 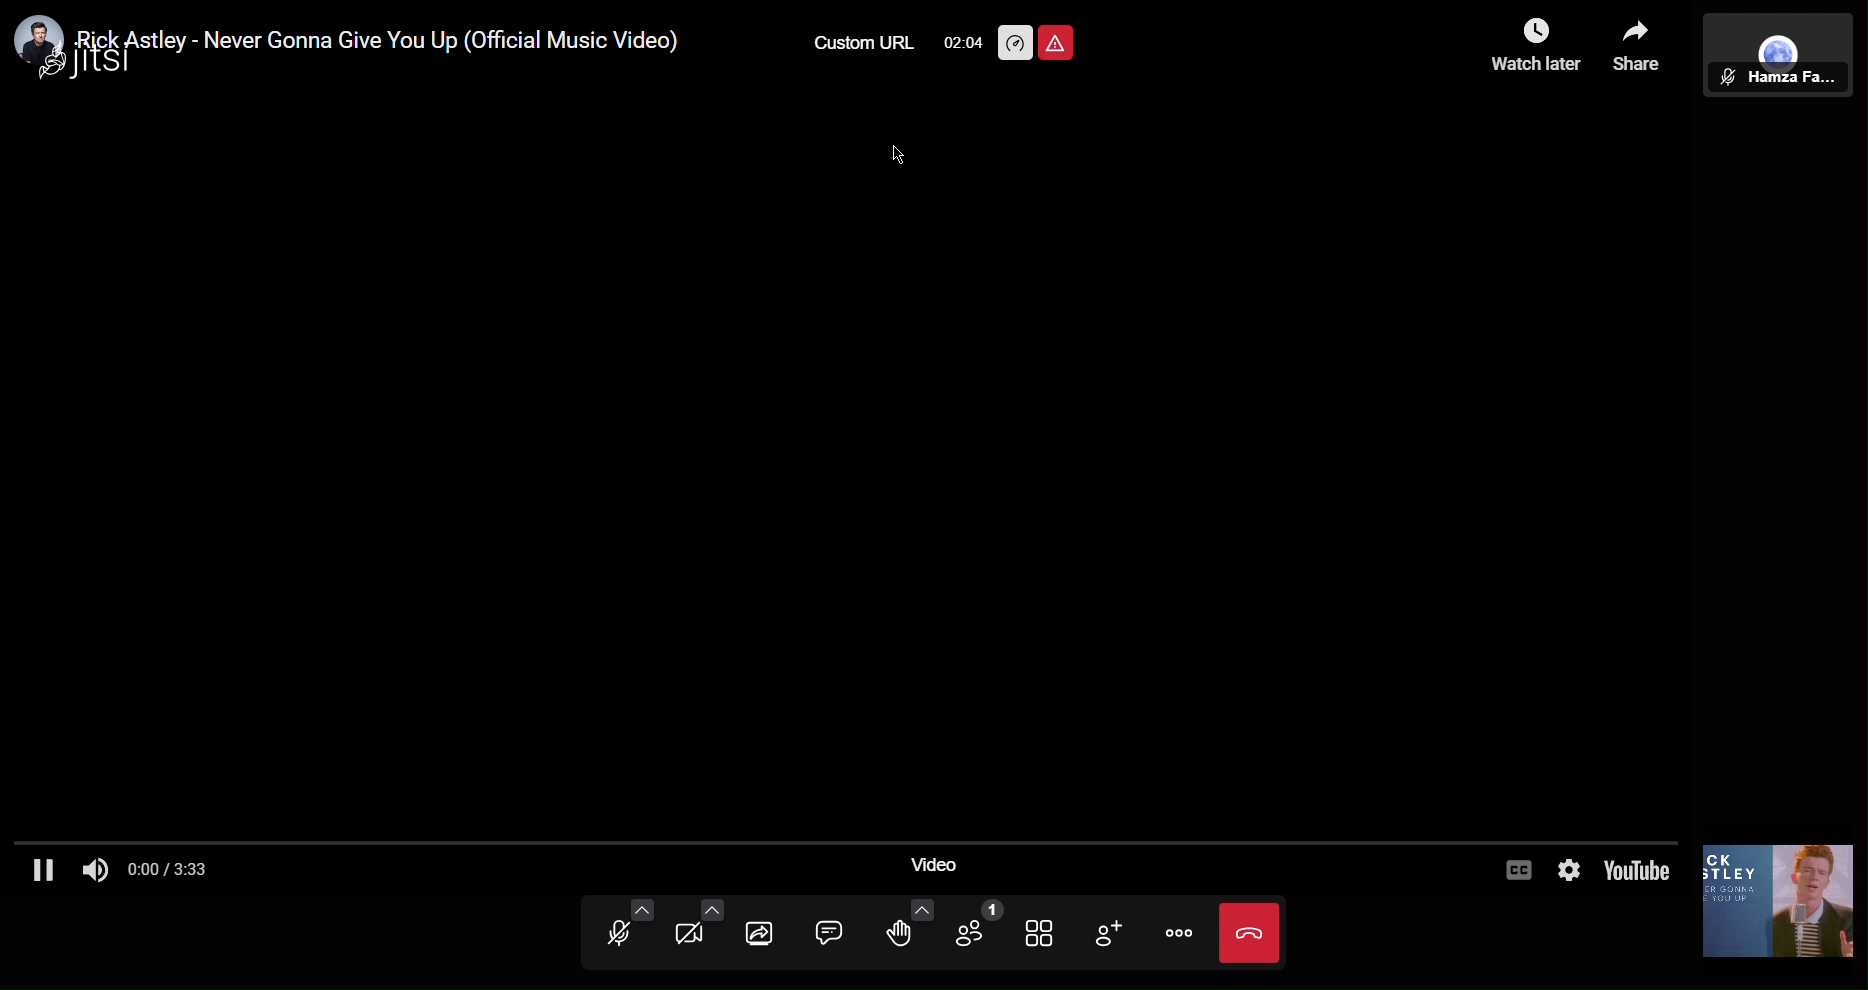 What do you see at coordinates (1780, 53) in the screenshot?
I see `Participant View` at bounding box center [1780, 53].